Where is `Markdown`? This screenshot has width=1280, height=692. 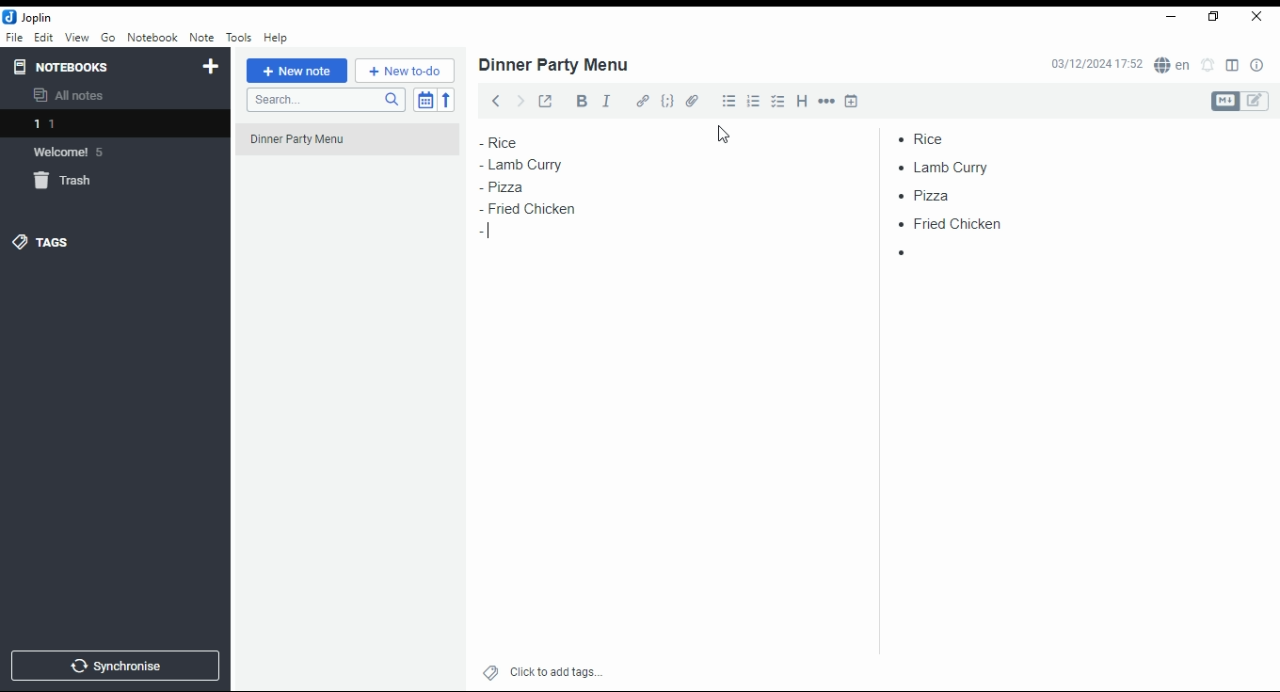 Markdown is located at coordinates (1224, 101).